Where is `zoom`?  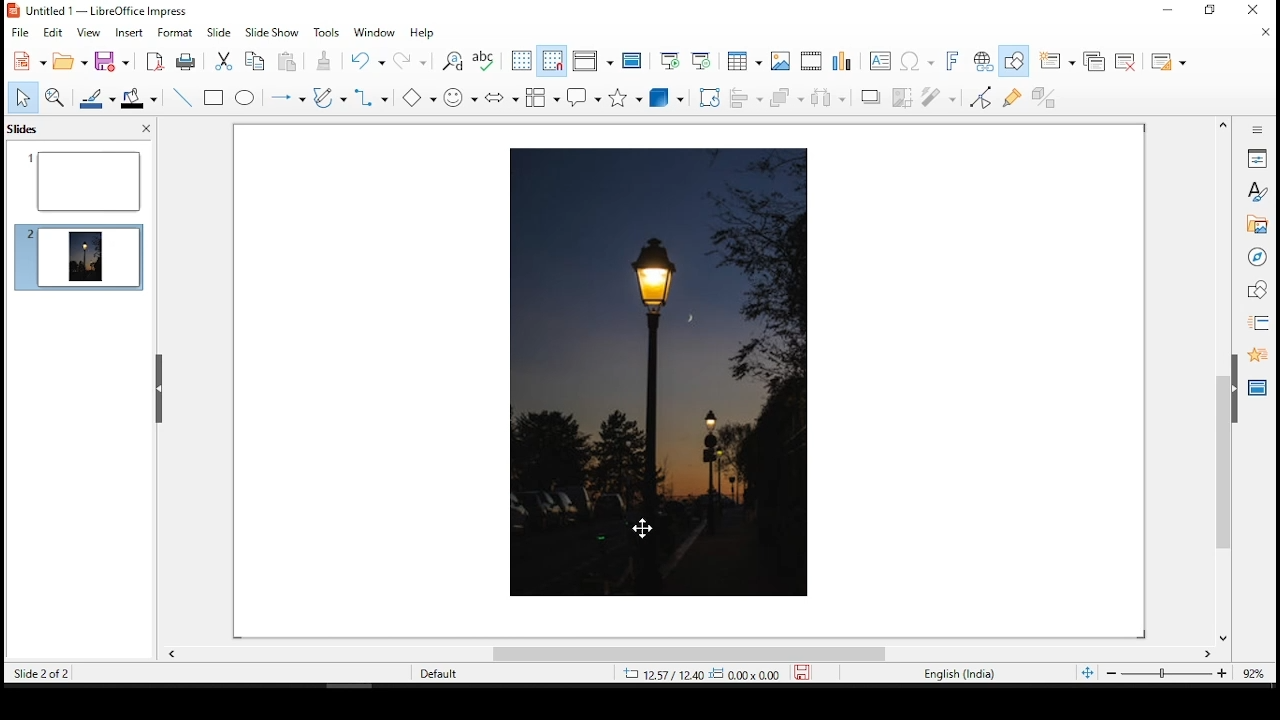
zoom is located at coordinates (1181, 673).